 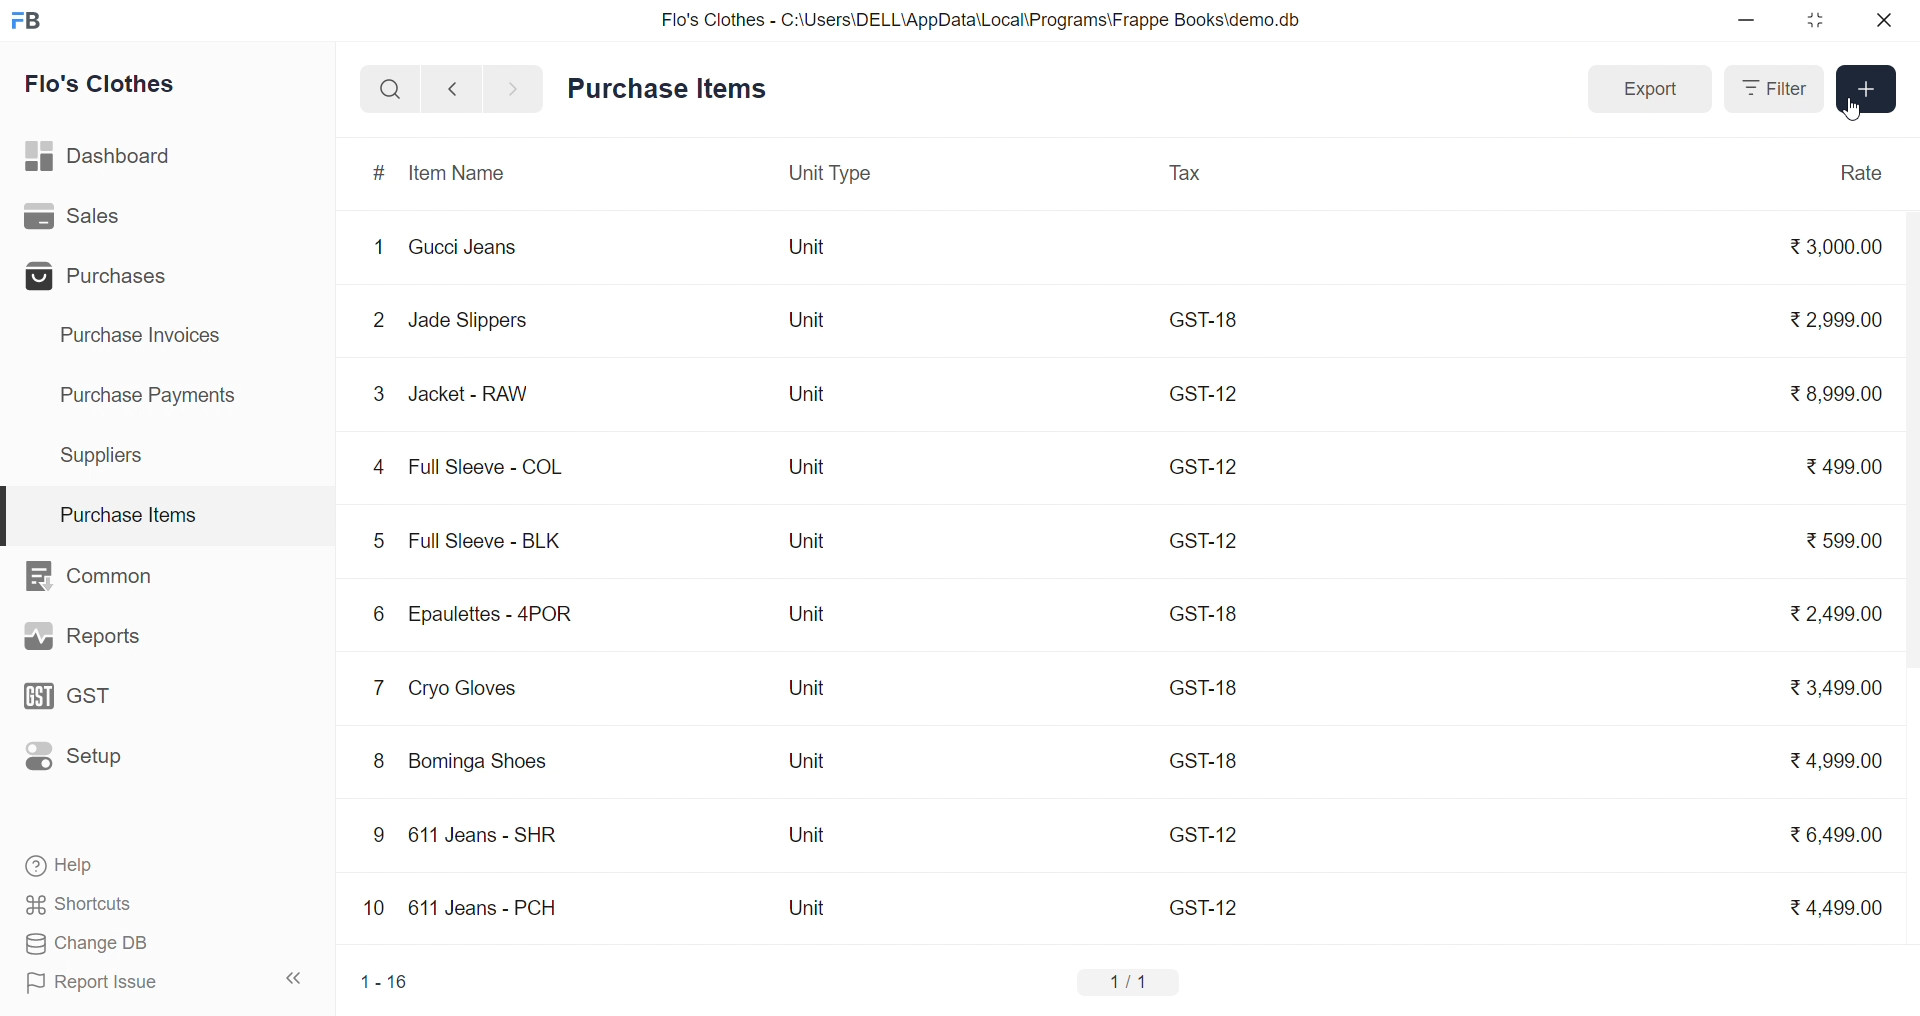 I want to click on GST-12, so click(x=1202, y=903).